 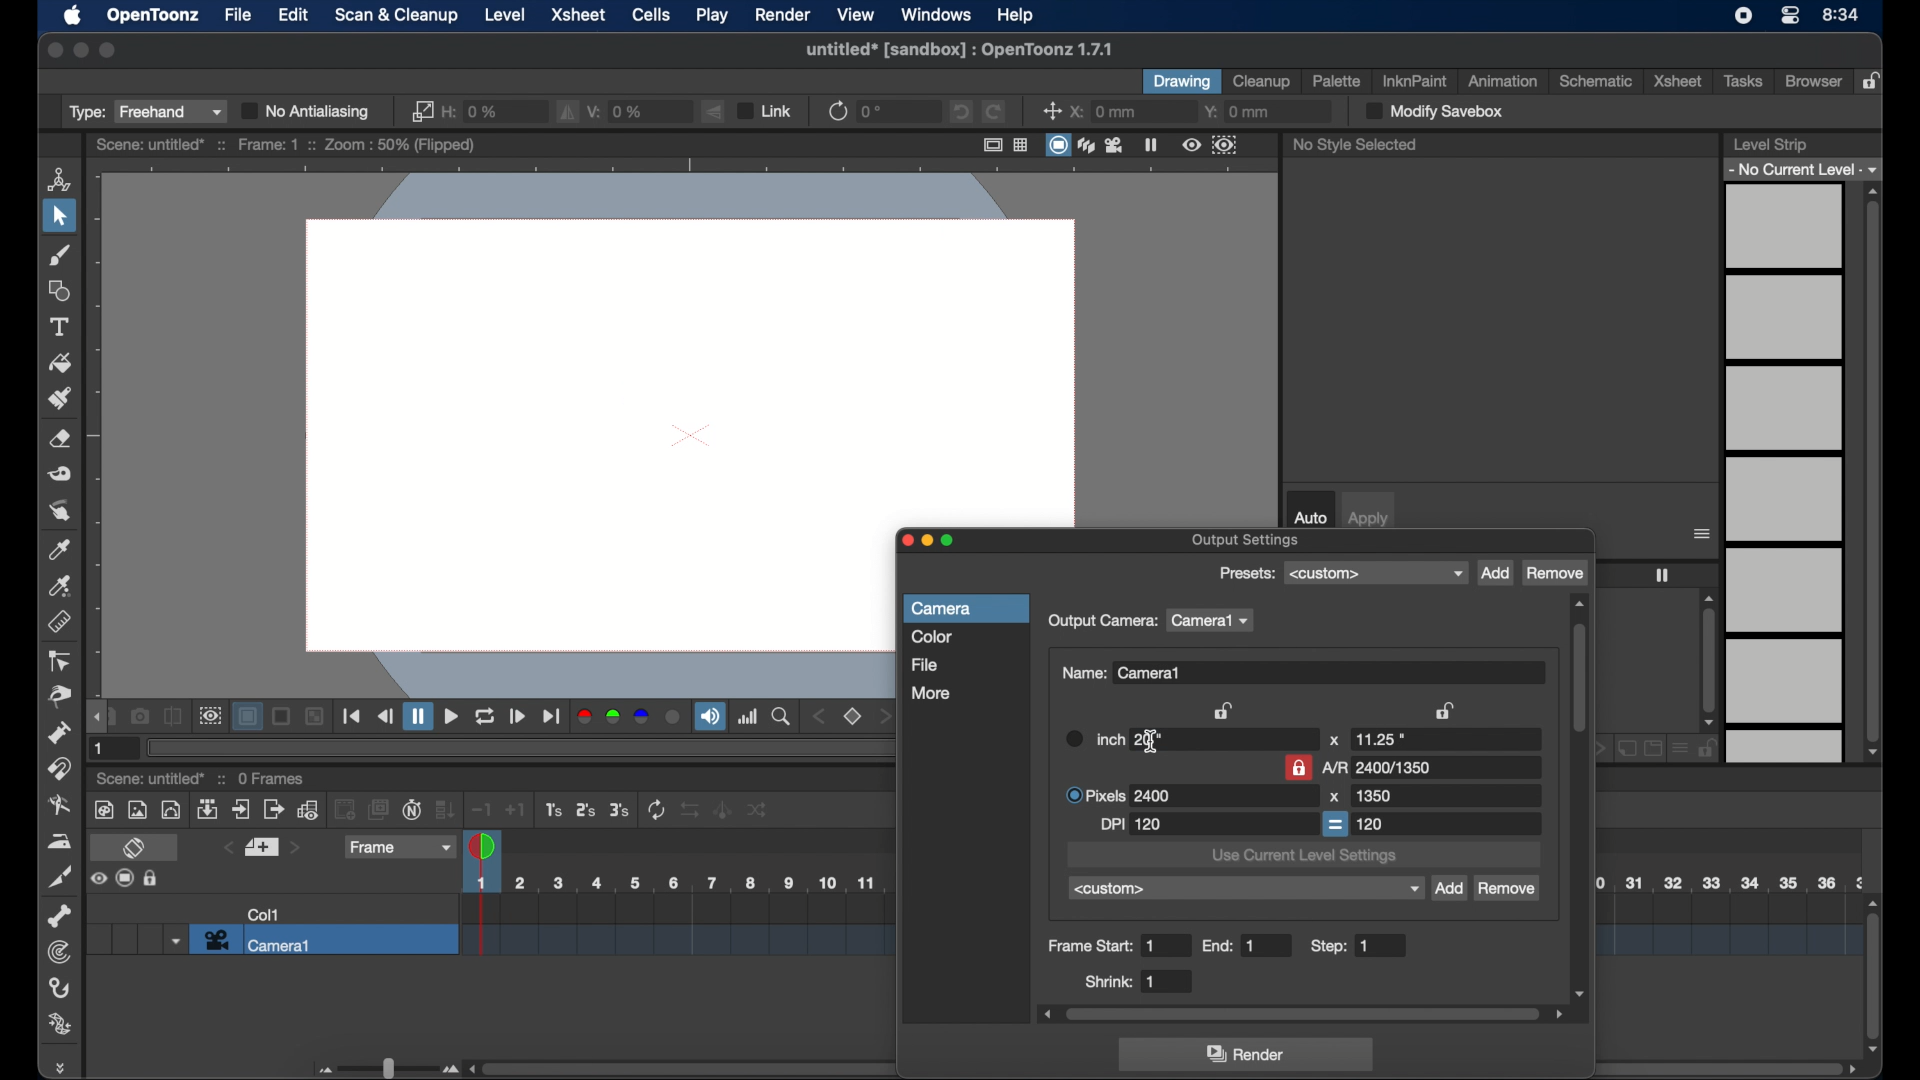 What do you see at coordinates (242, 811) in the screenshot?
I see `` at bounding box center [242, 811].